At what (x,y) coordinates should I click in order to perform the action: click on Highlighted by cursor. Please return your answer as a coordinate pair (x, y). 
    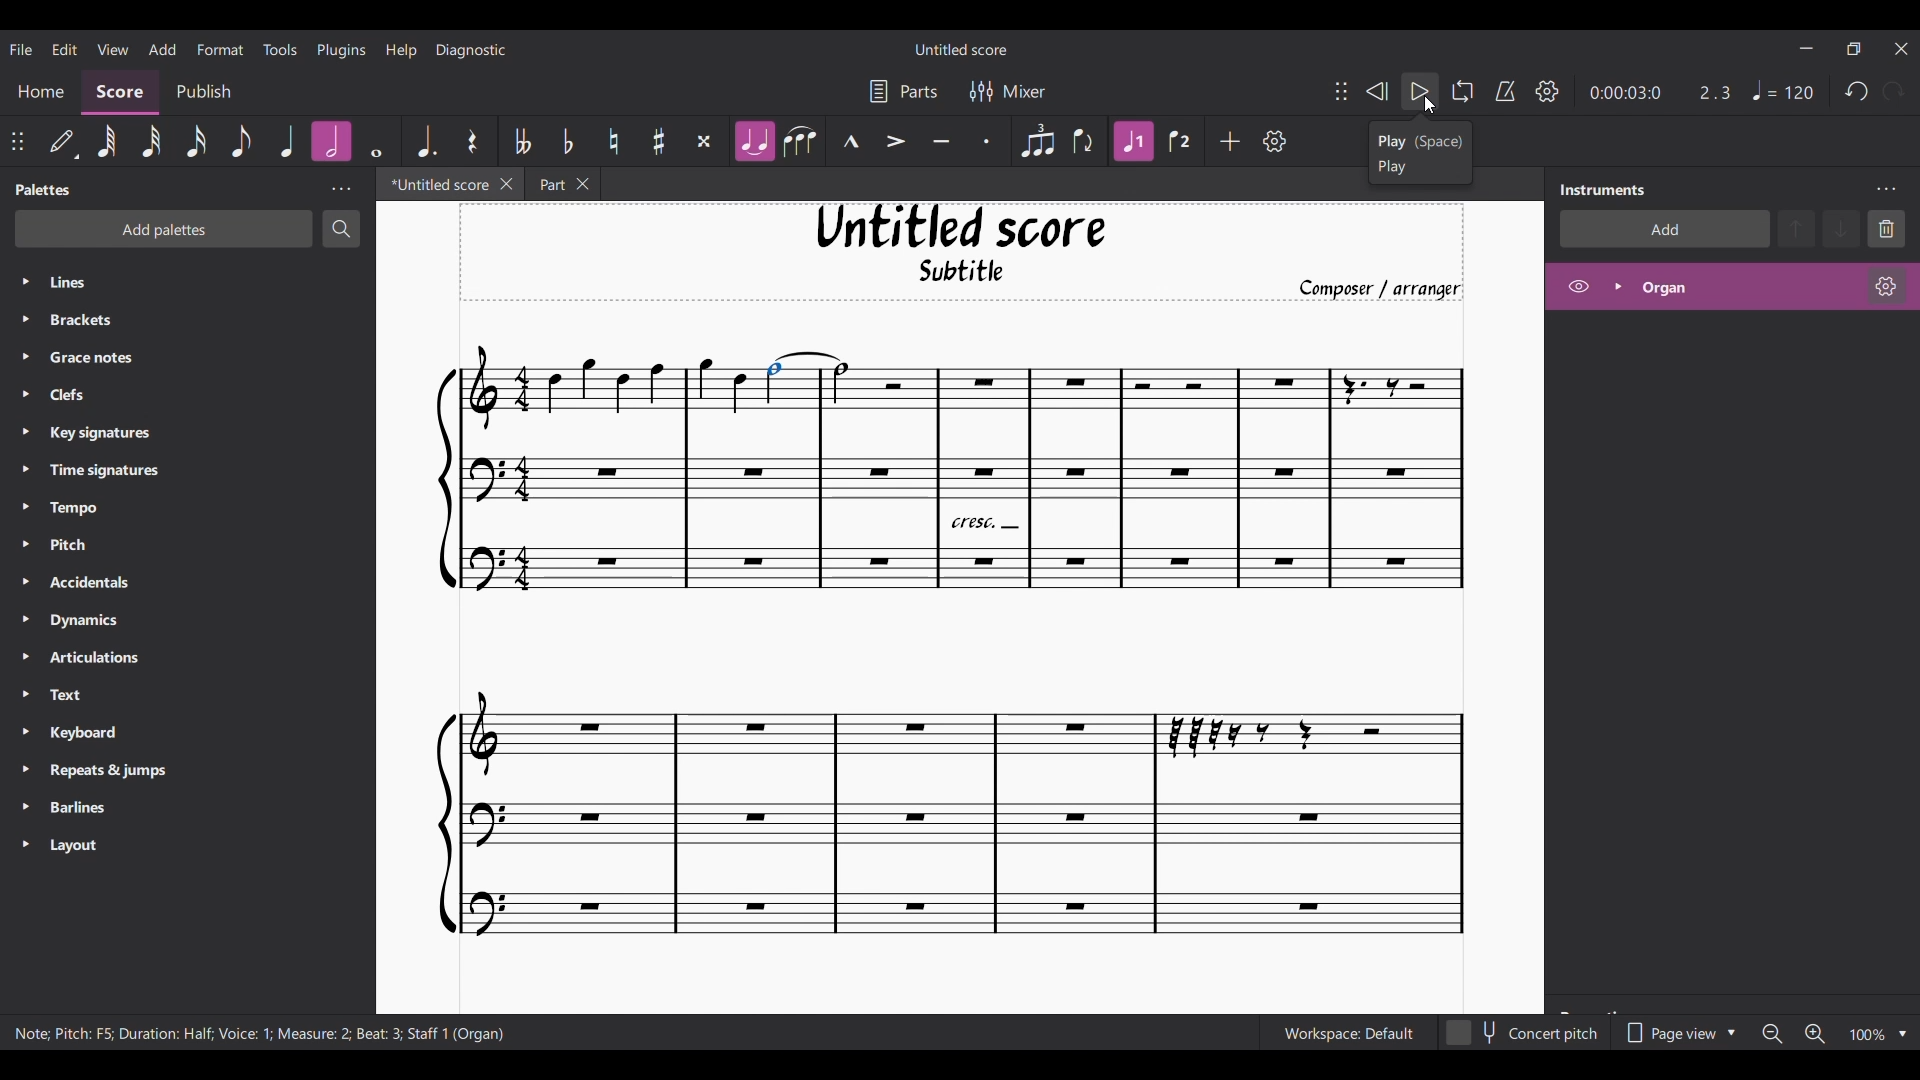
    Looking at the image, I should click on (376, 141).